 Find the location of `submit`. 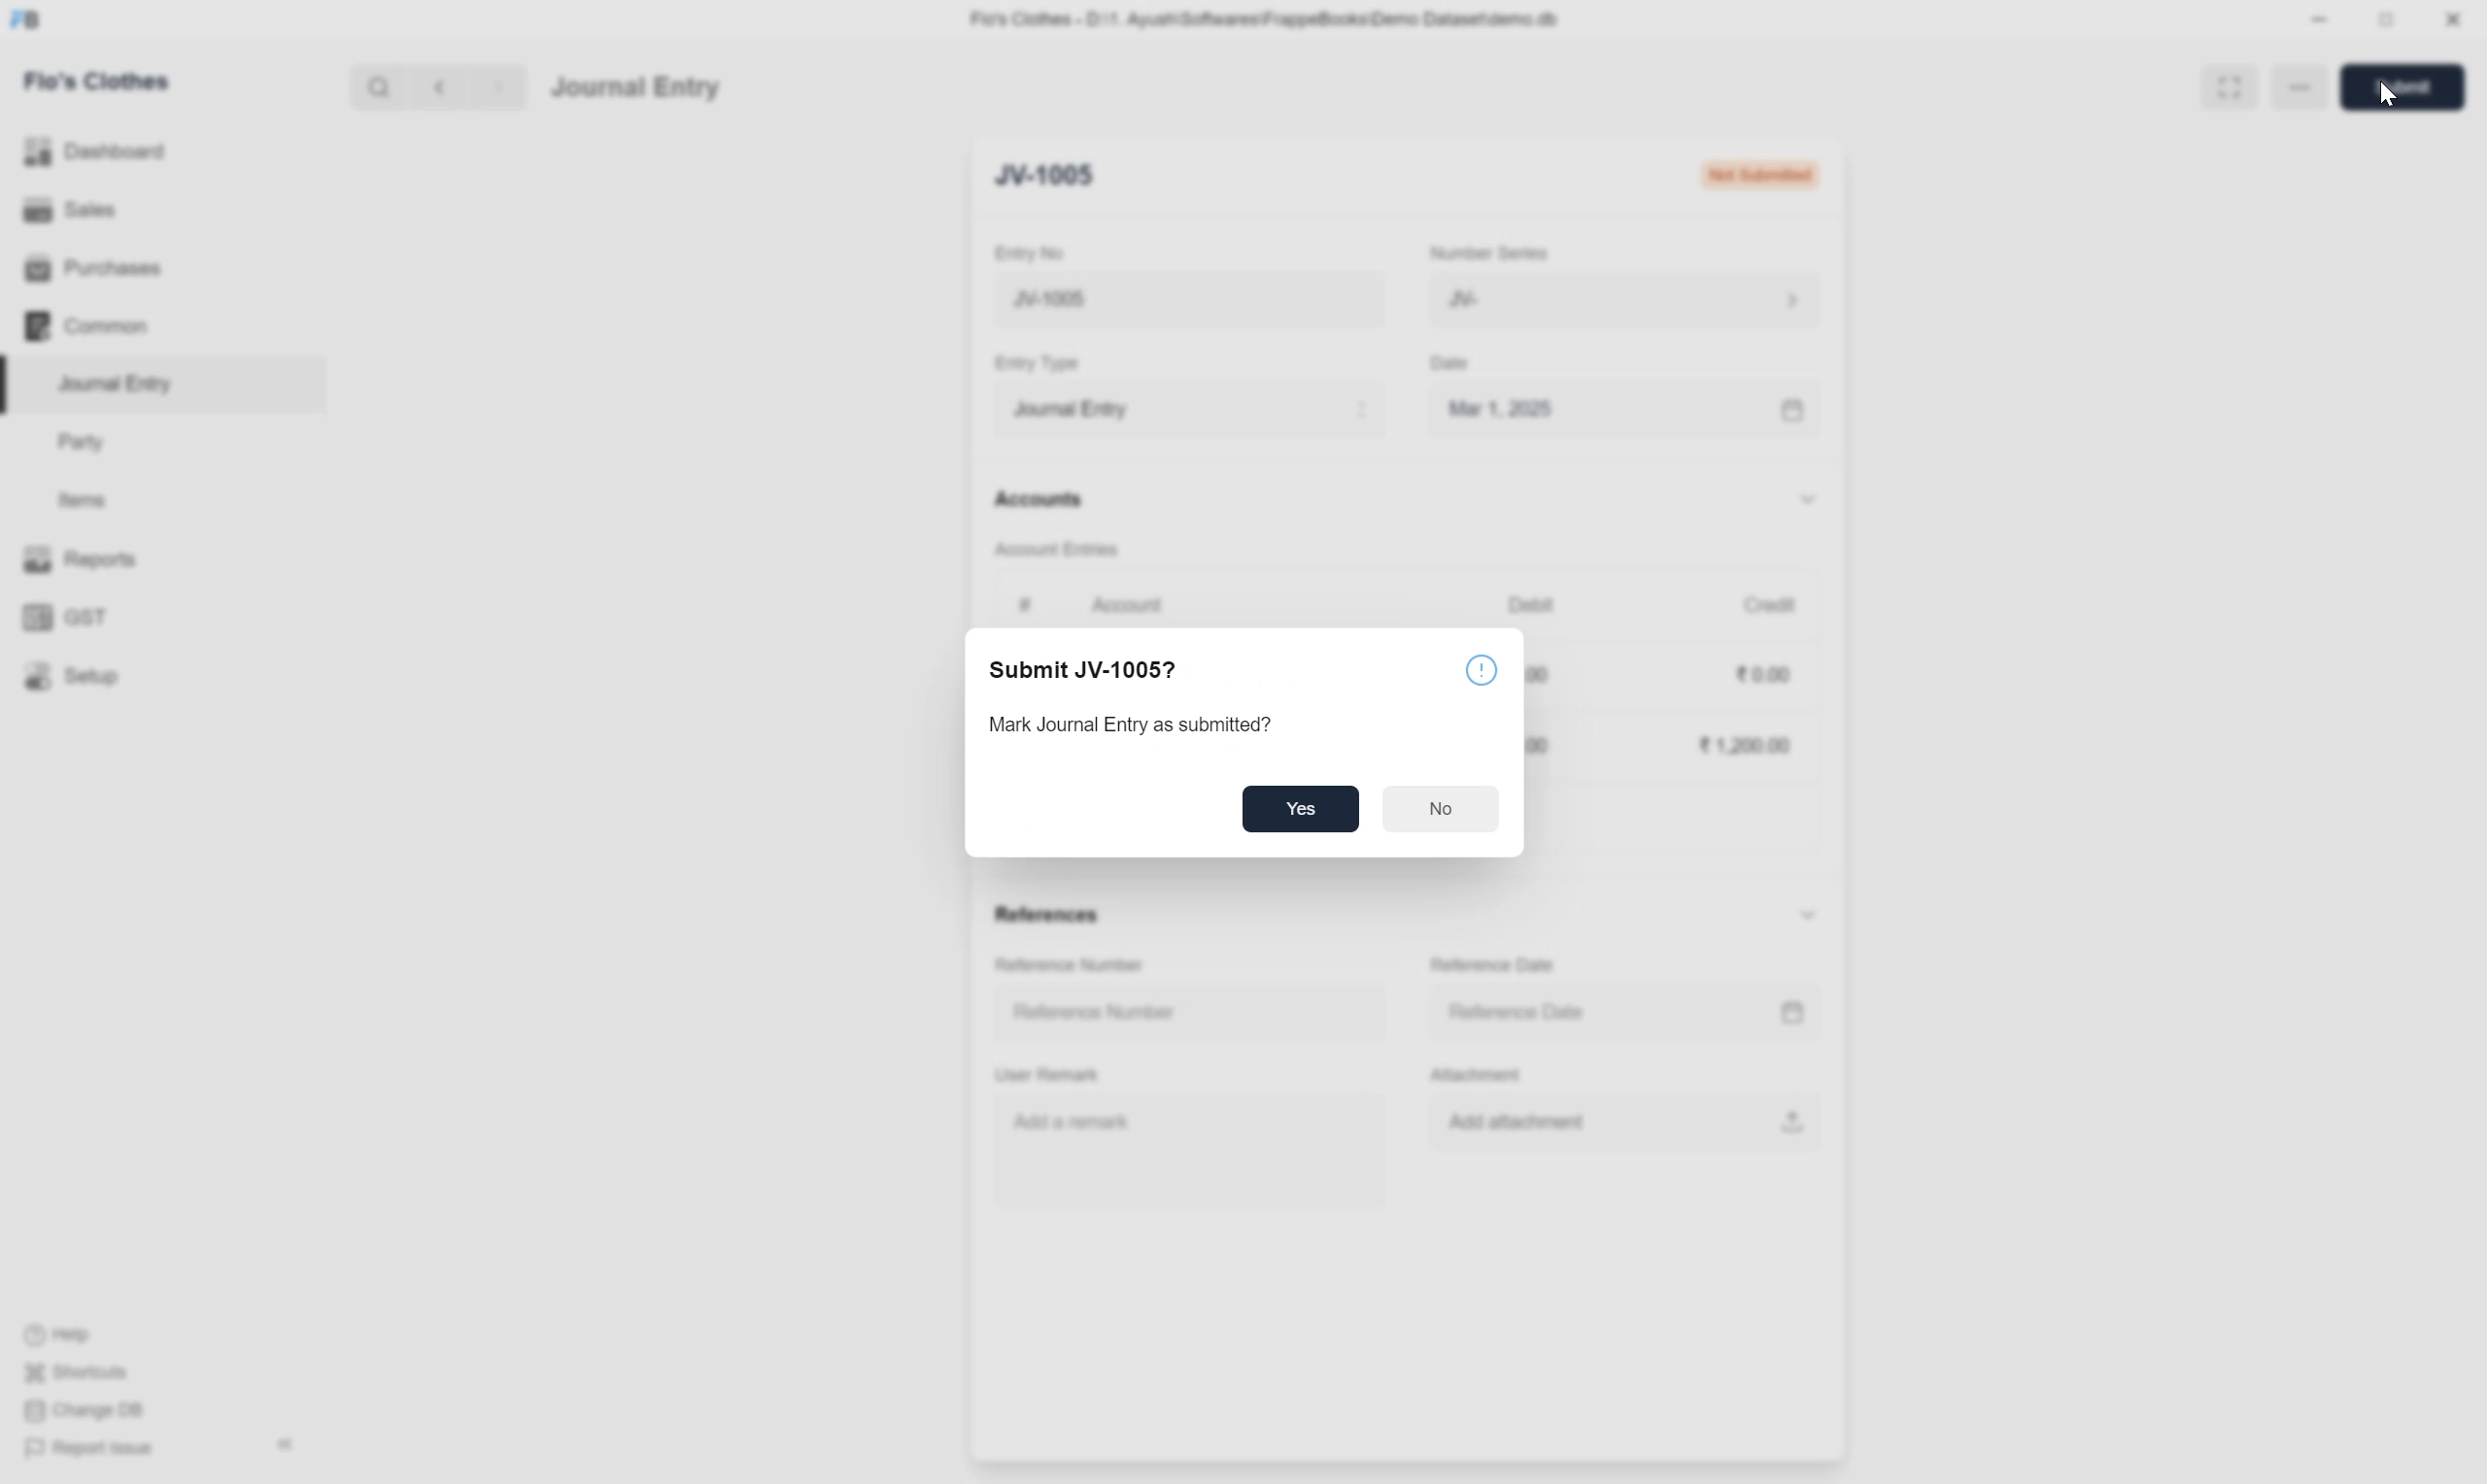

submit is located at coordinates (2411, 88).